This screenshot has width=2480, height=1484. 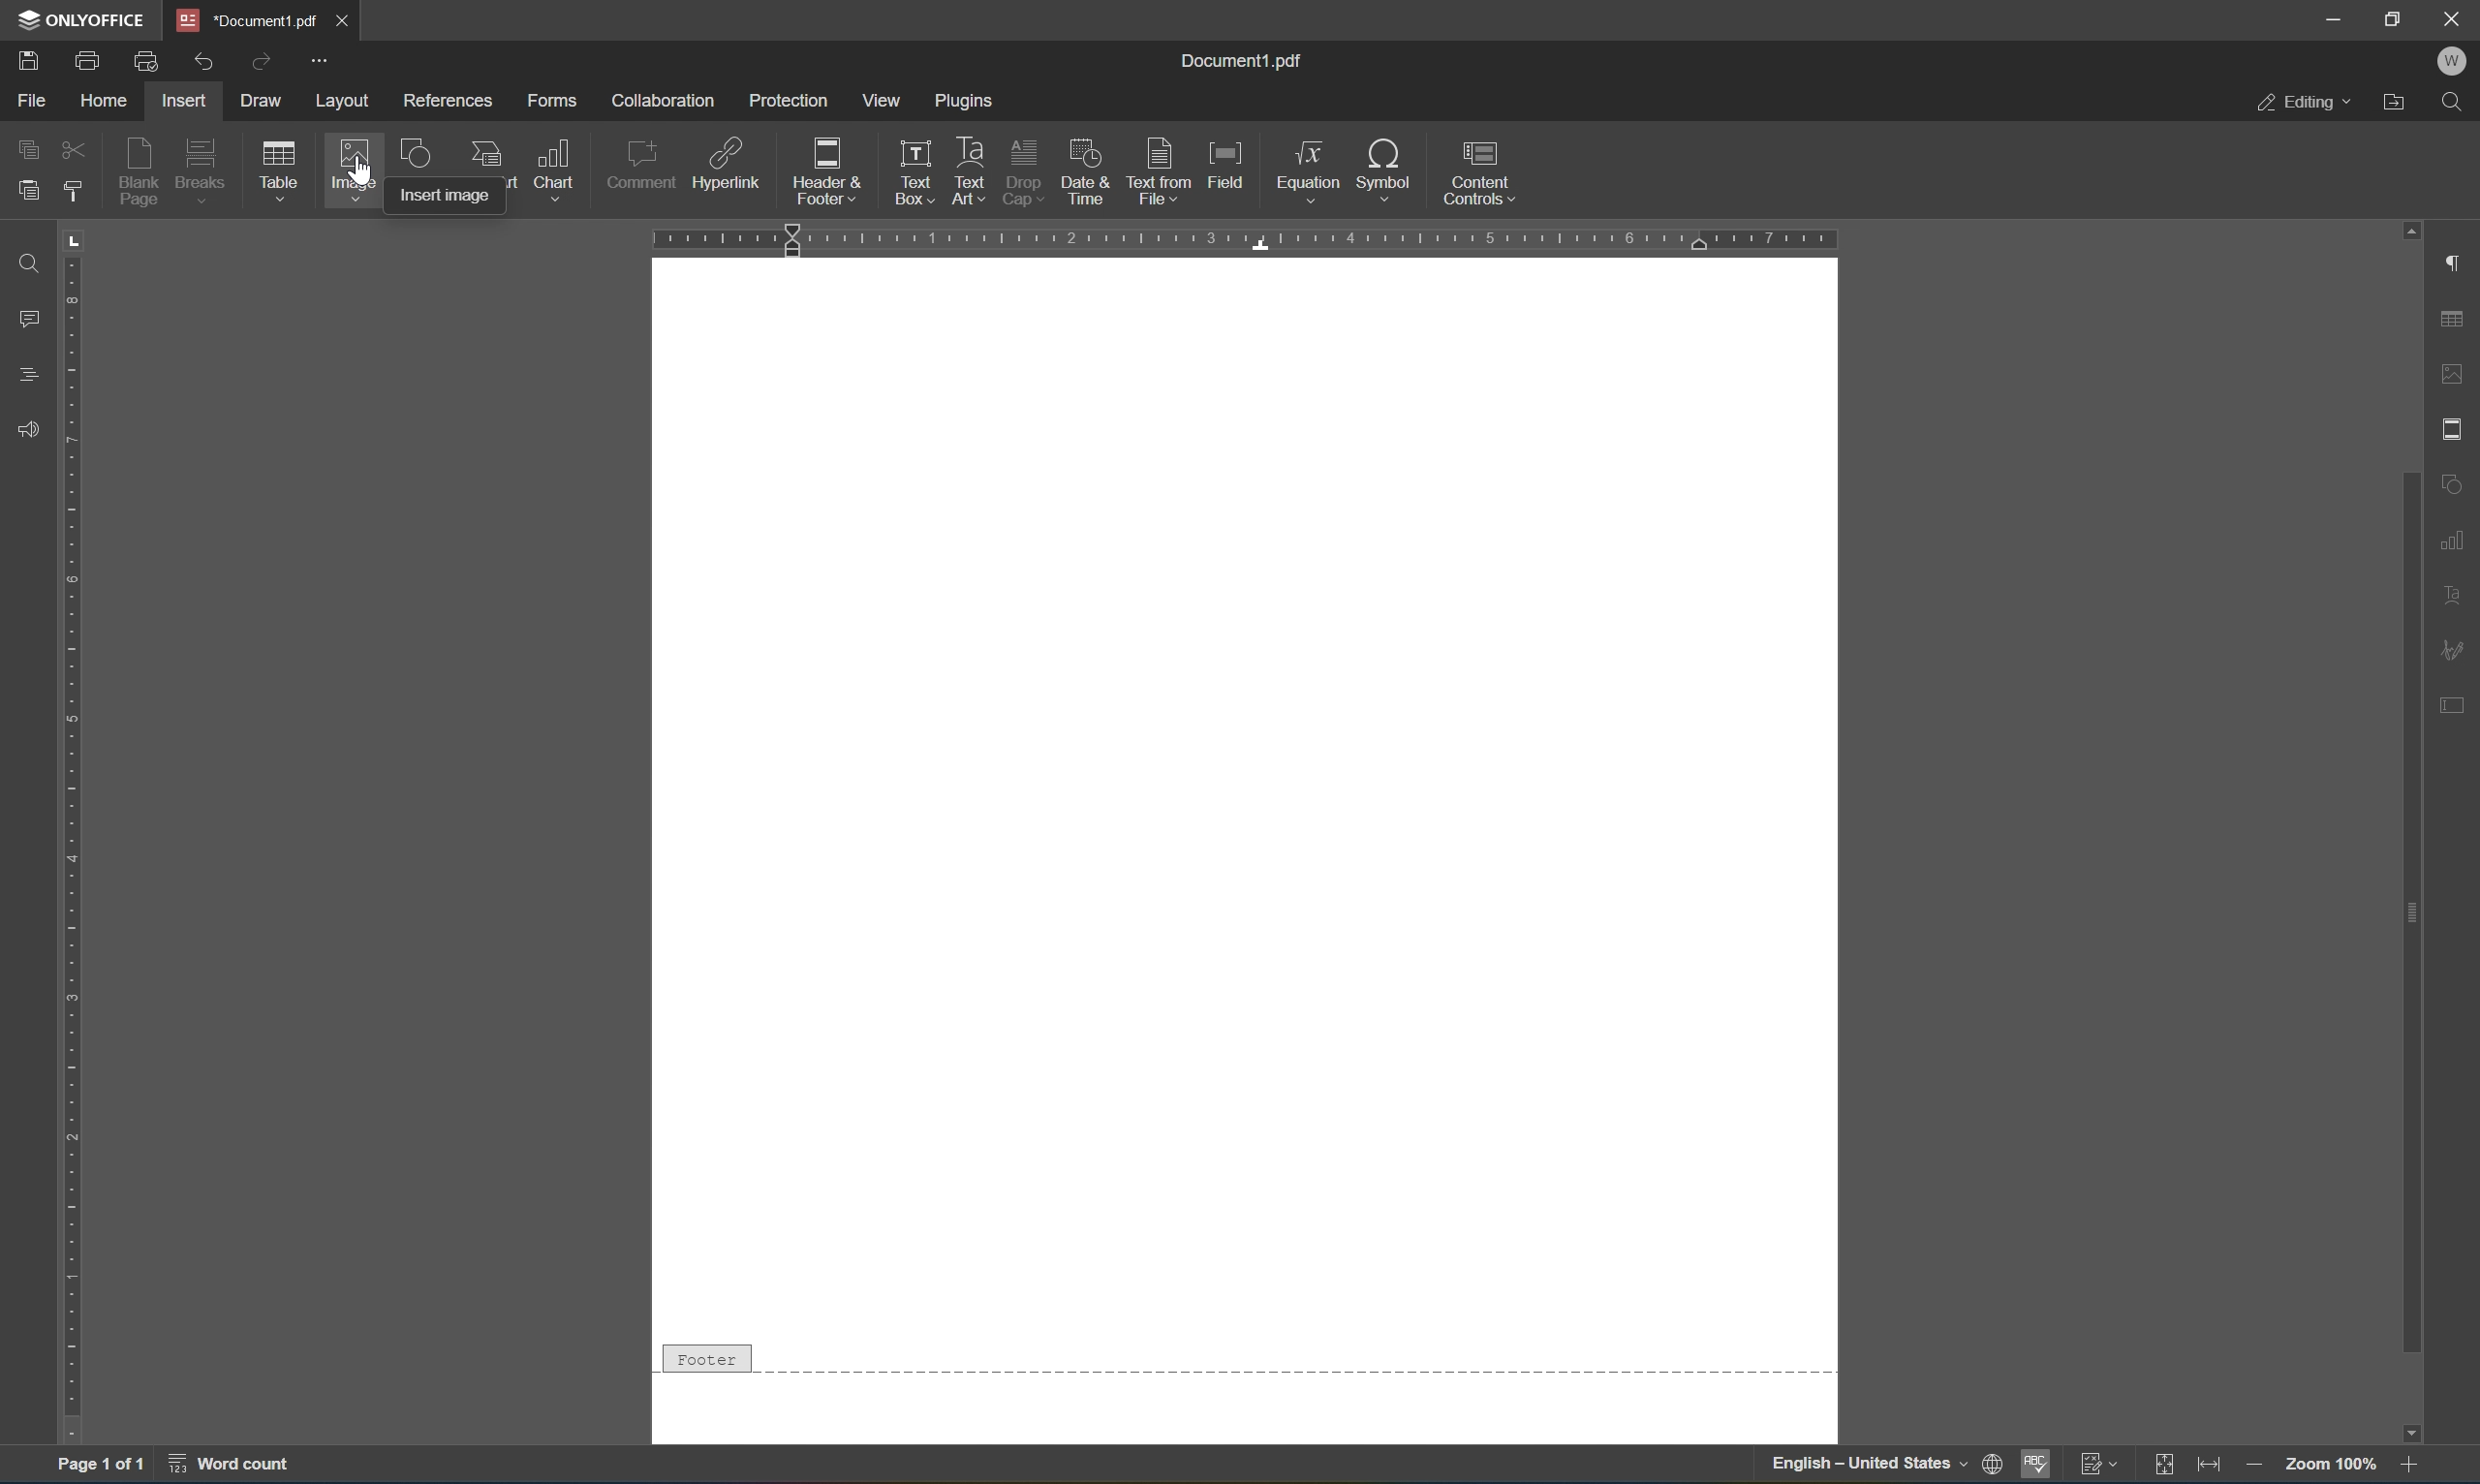 I want to click on page 1 of 1, so click(x=104, y=1460).